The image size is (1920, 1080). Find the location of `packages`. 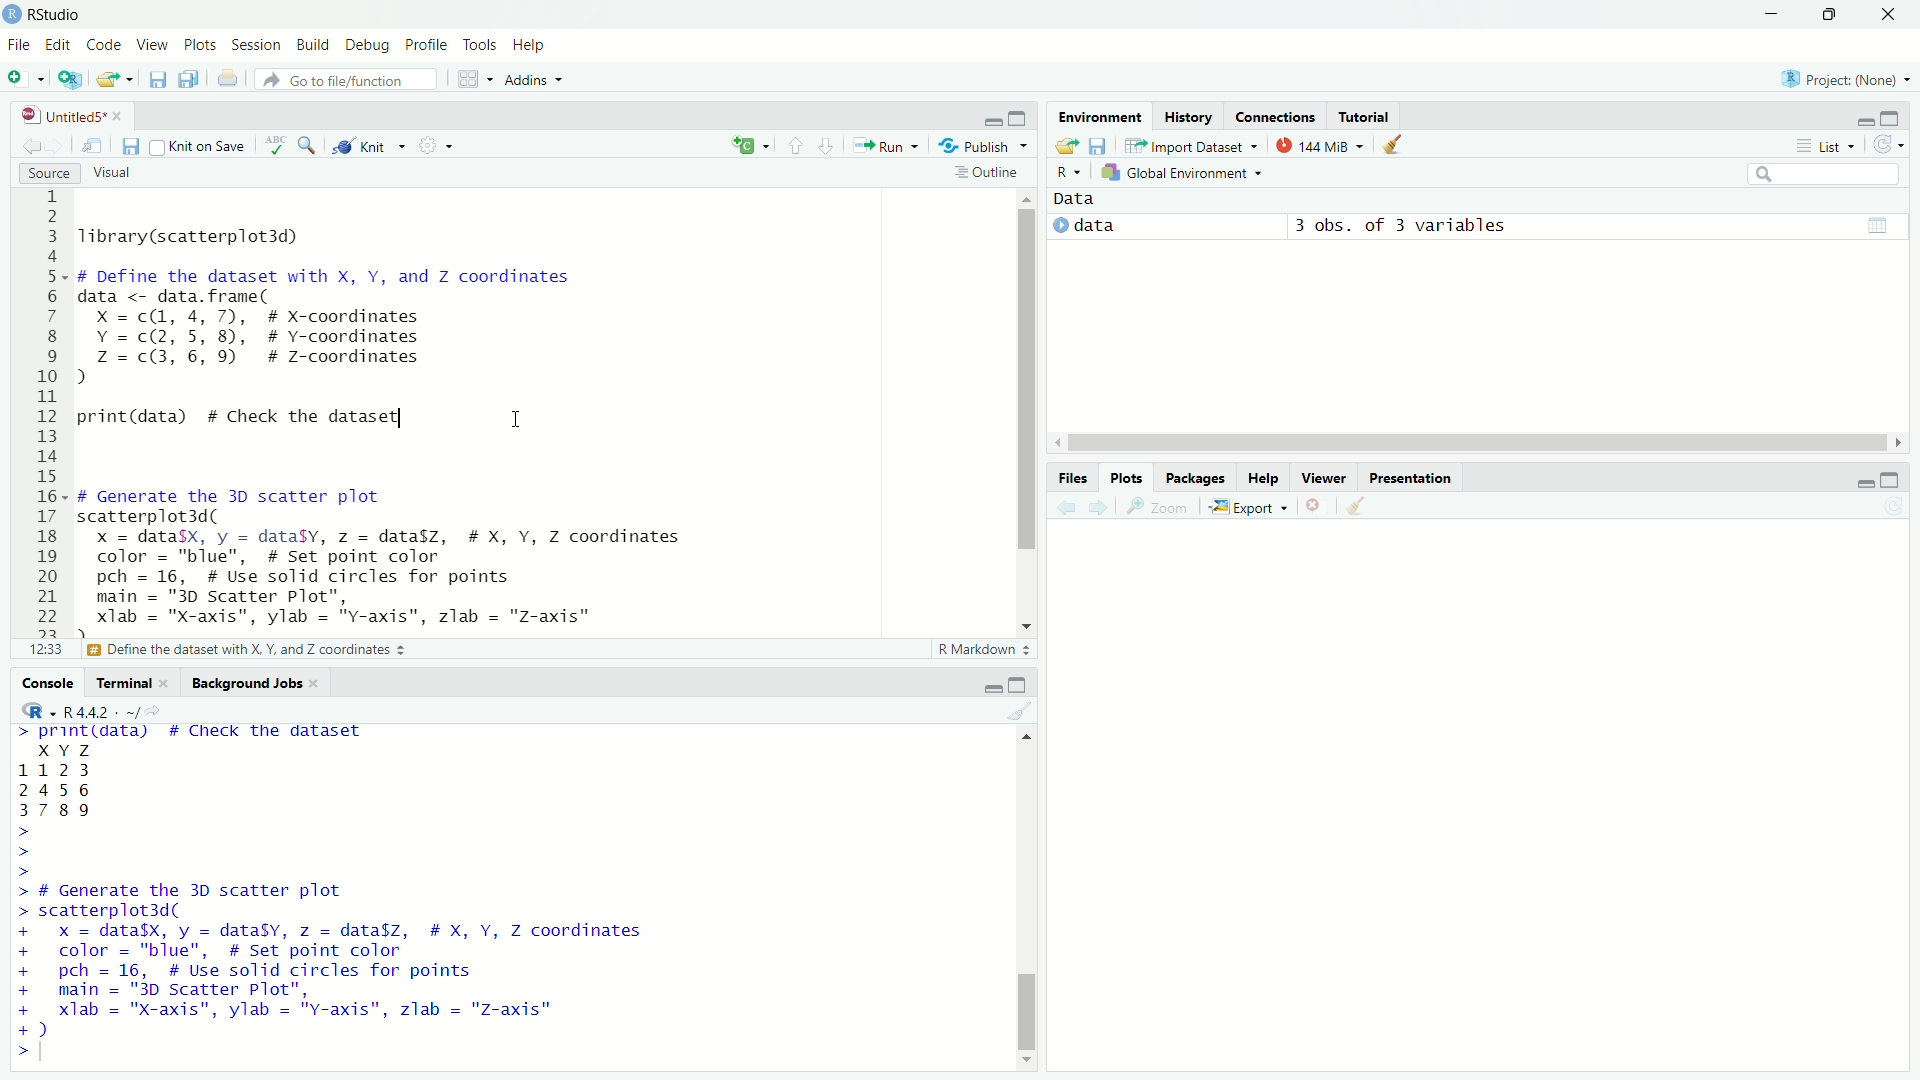

packages is located at coordinates (1194, 477).